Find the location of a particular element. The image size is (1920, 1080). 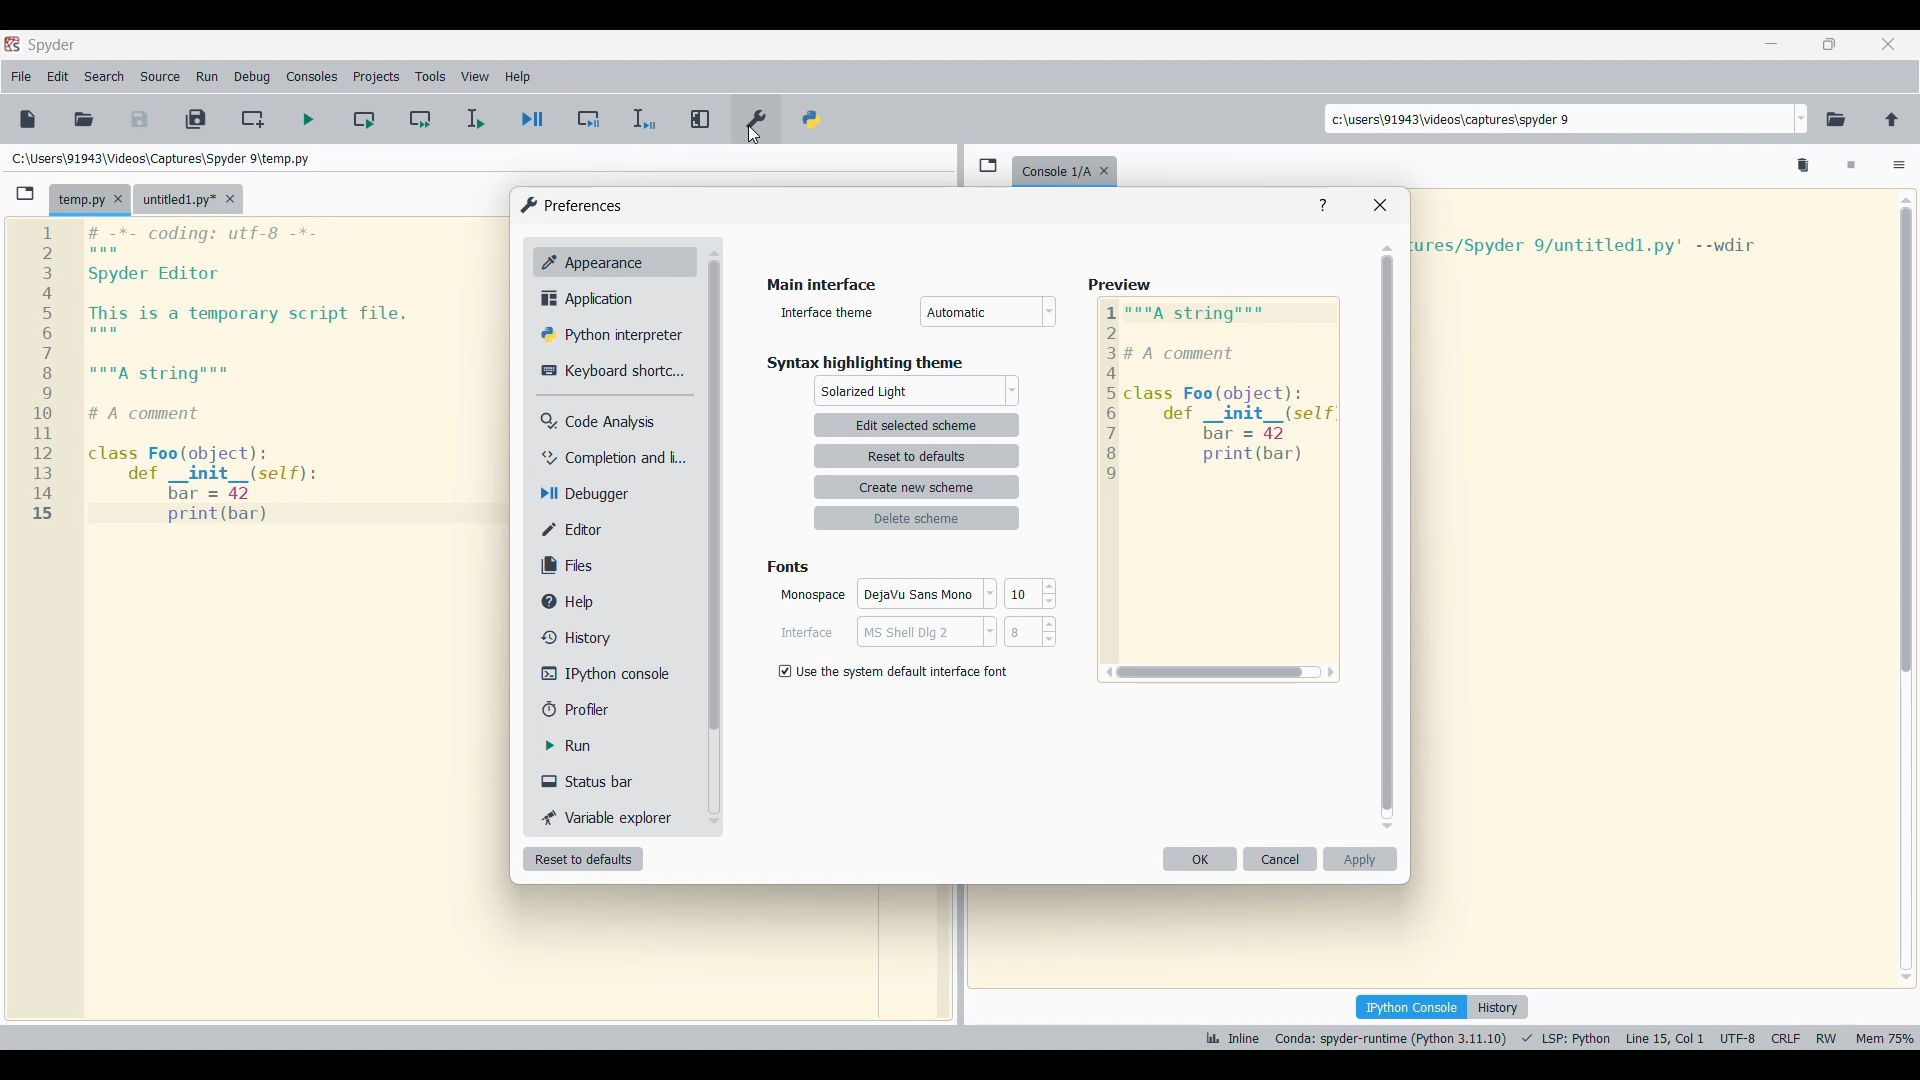

Show in a smaller tab is located at coordinates (1830, 44).